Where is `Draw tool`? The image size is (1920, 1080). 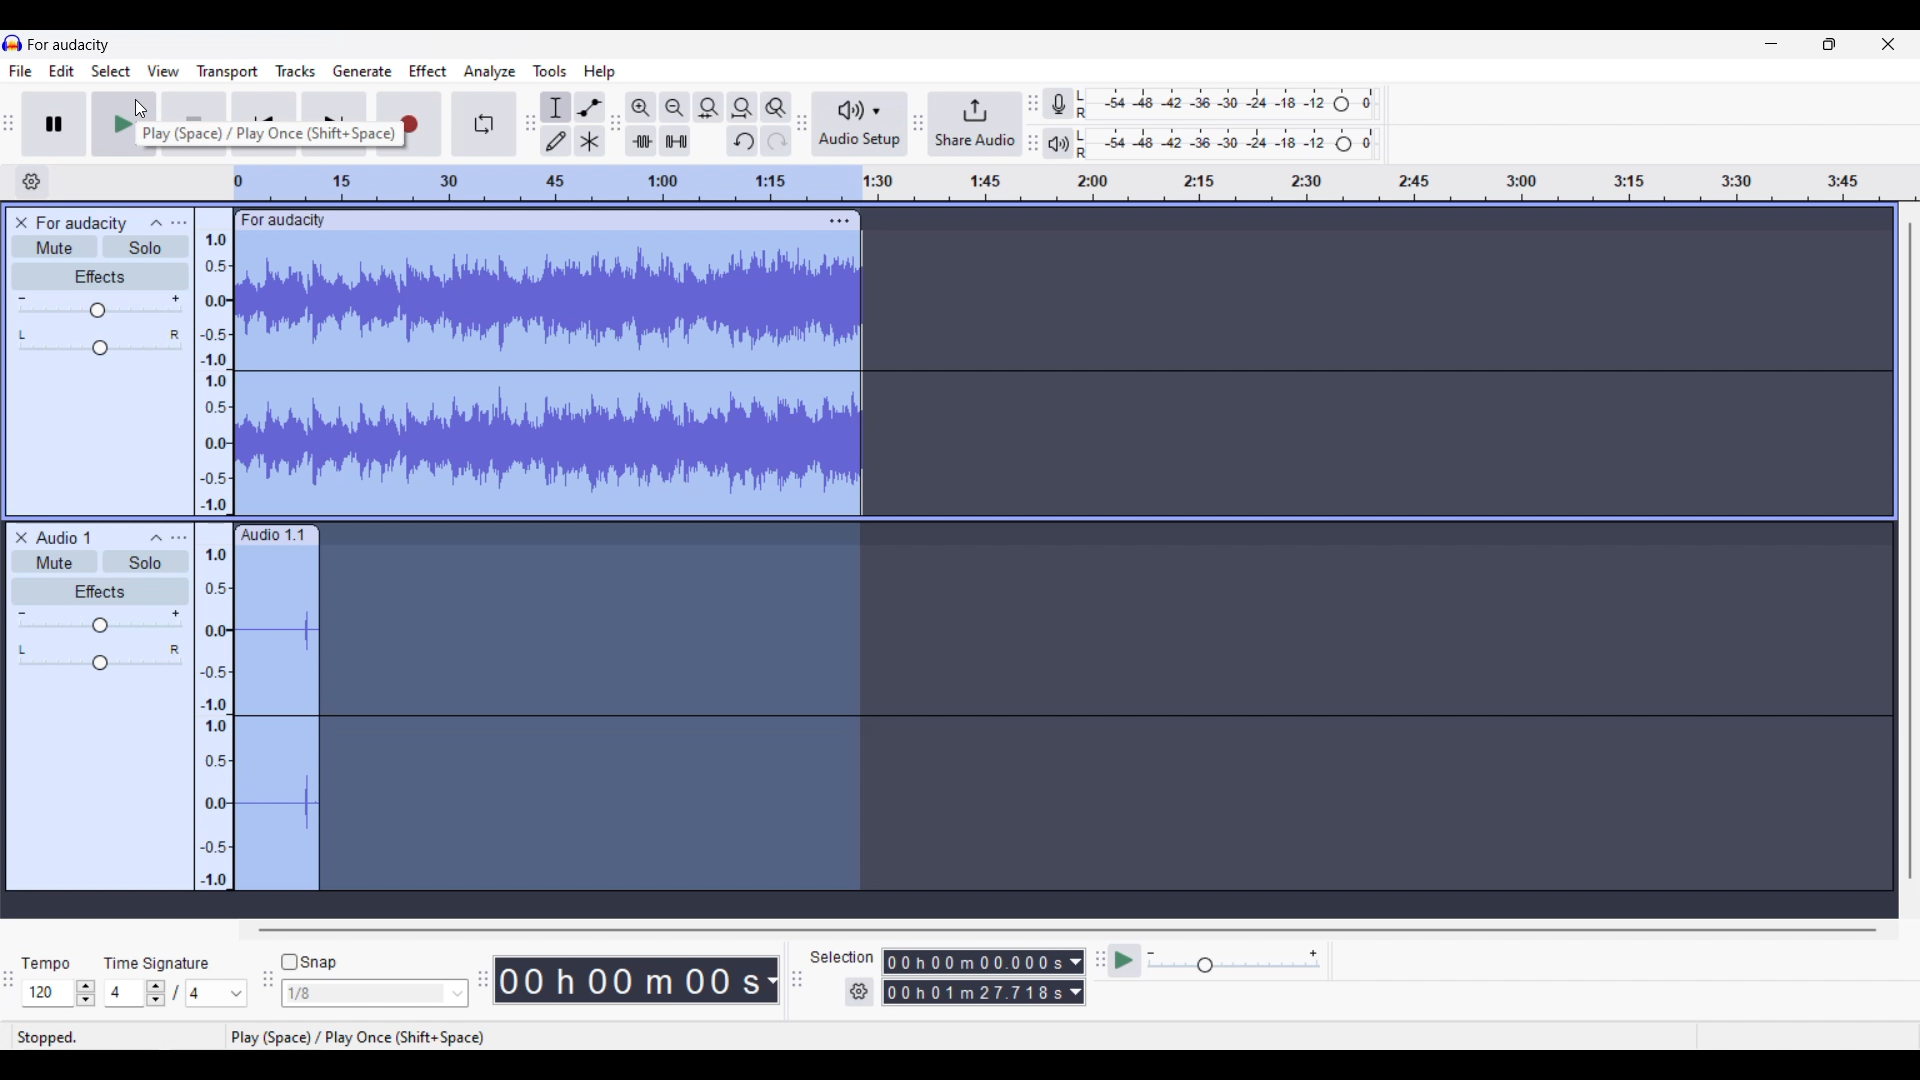 Draw tool is located at coordinates (556, 141).